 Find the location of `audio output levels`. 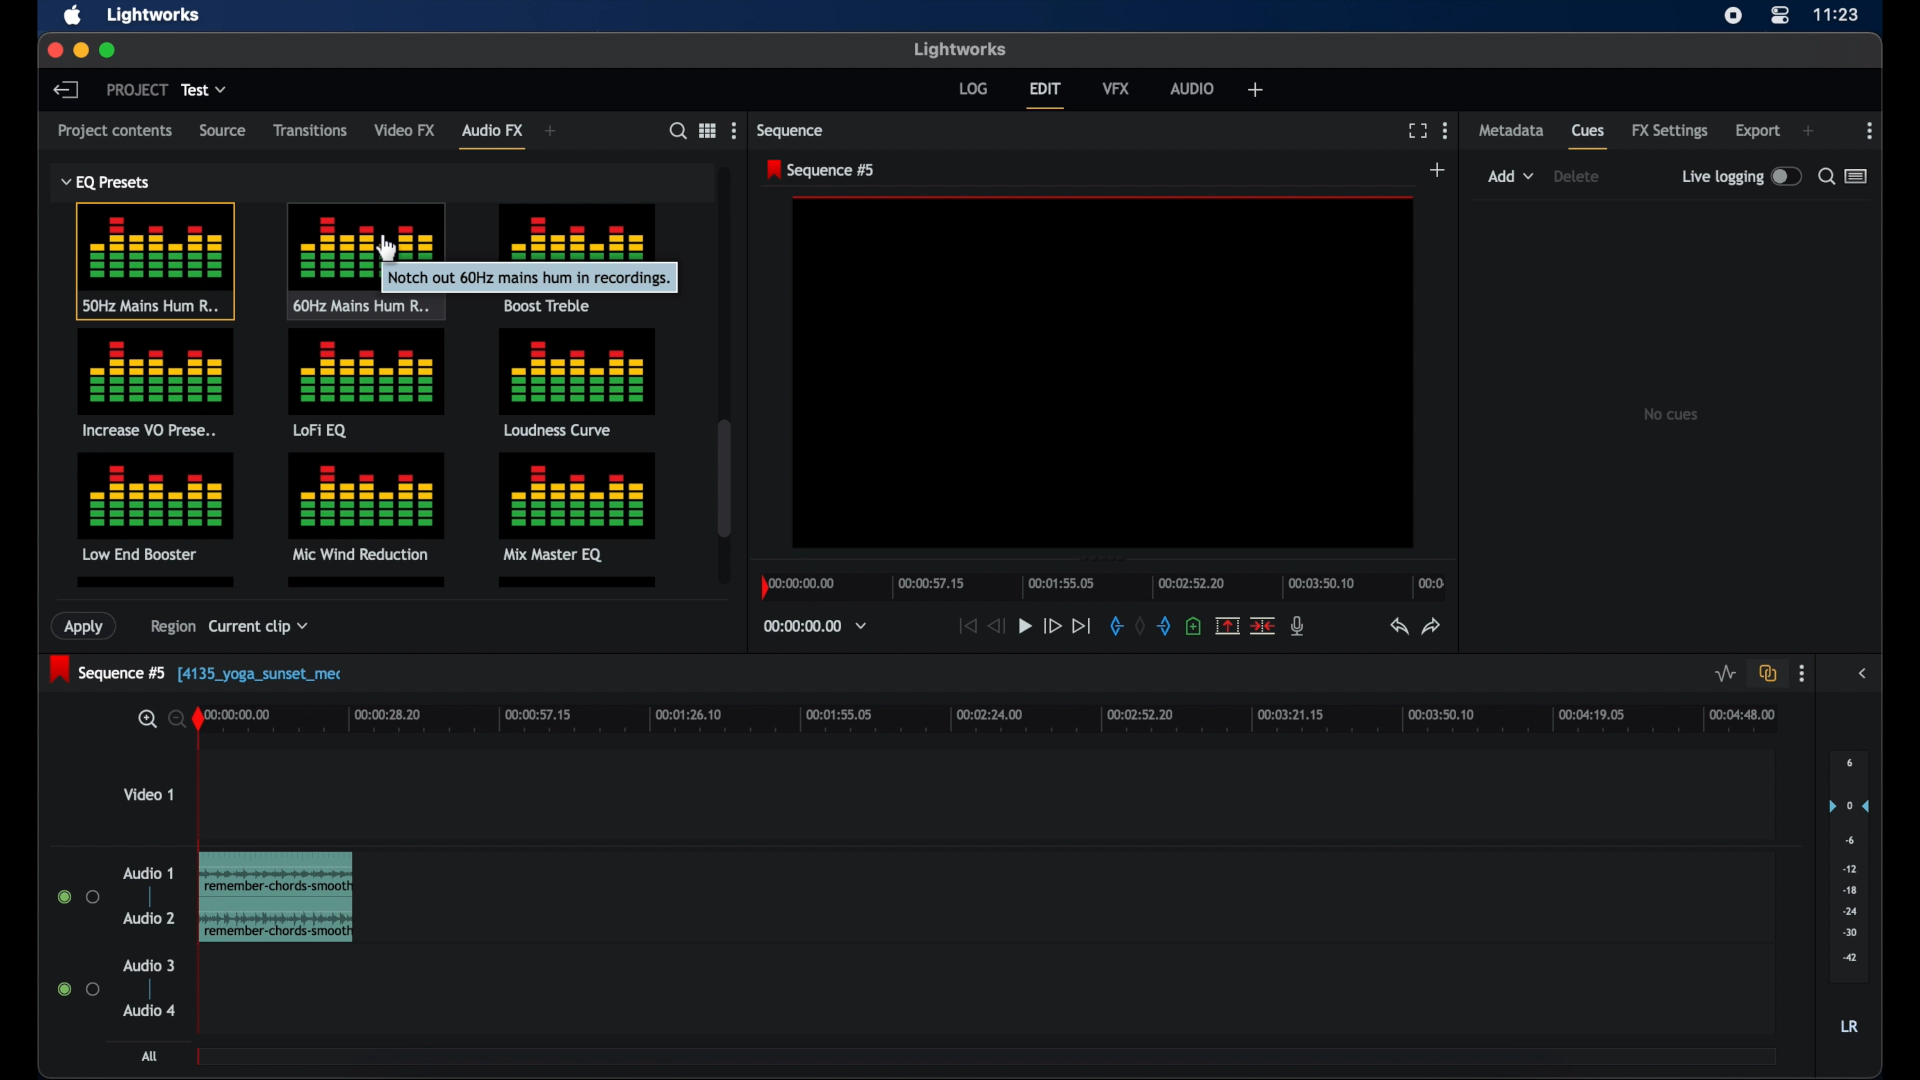

audio output levels is located at coordinates (1849, 866).